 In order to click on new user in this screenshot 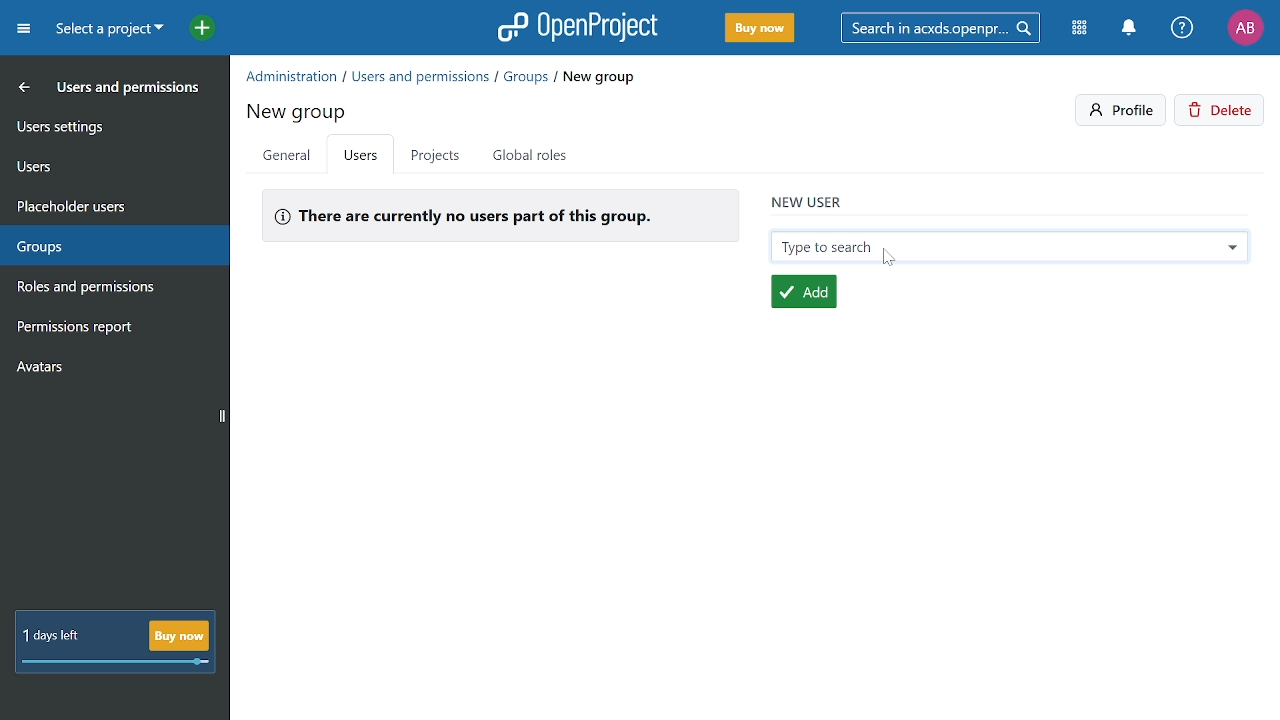, I will do `click(807, 199)`.